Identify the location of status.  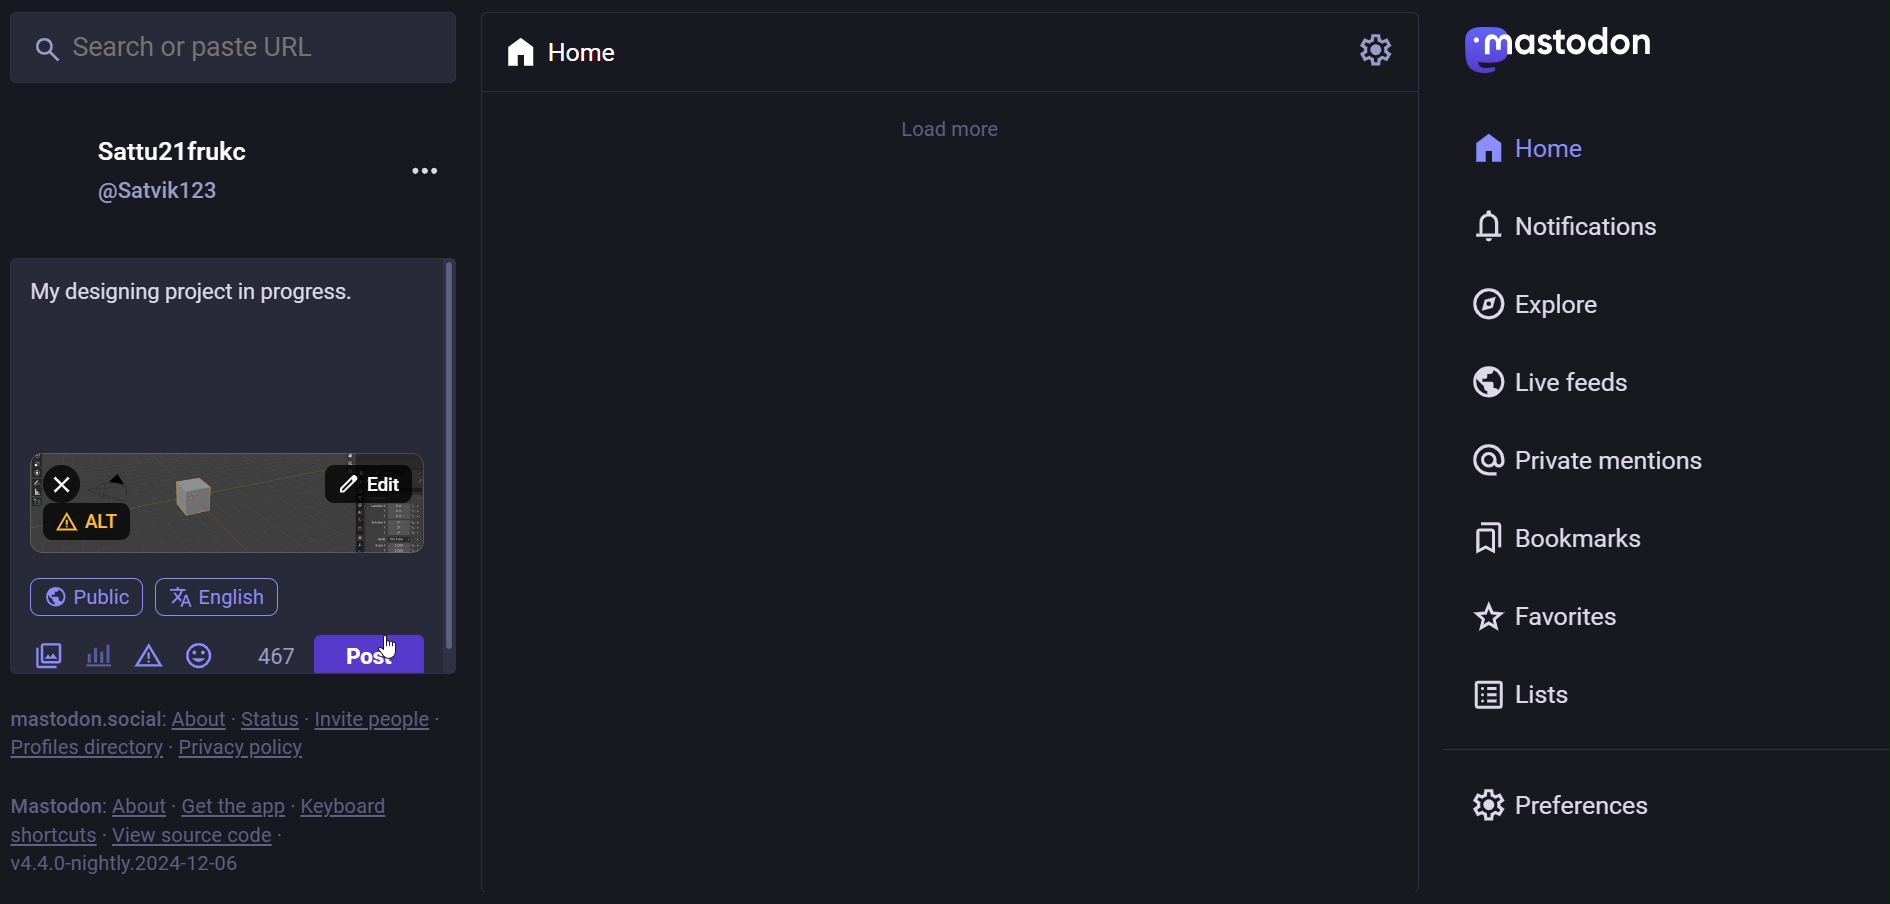
(266, 716).